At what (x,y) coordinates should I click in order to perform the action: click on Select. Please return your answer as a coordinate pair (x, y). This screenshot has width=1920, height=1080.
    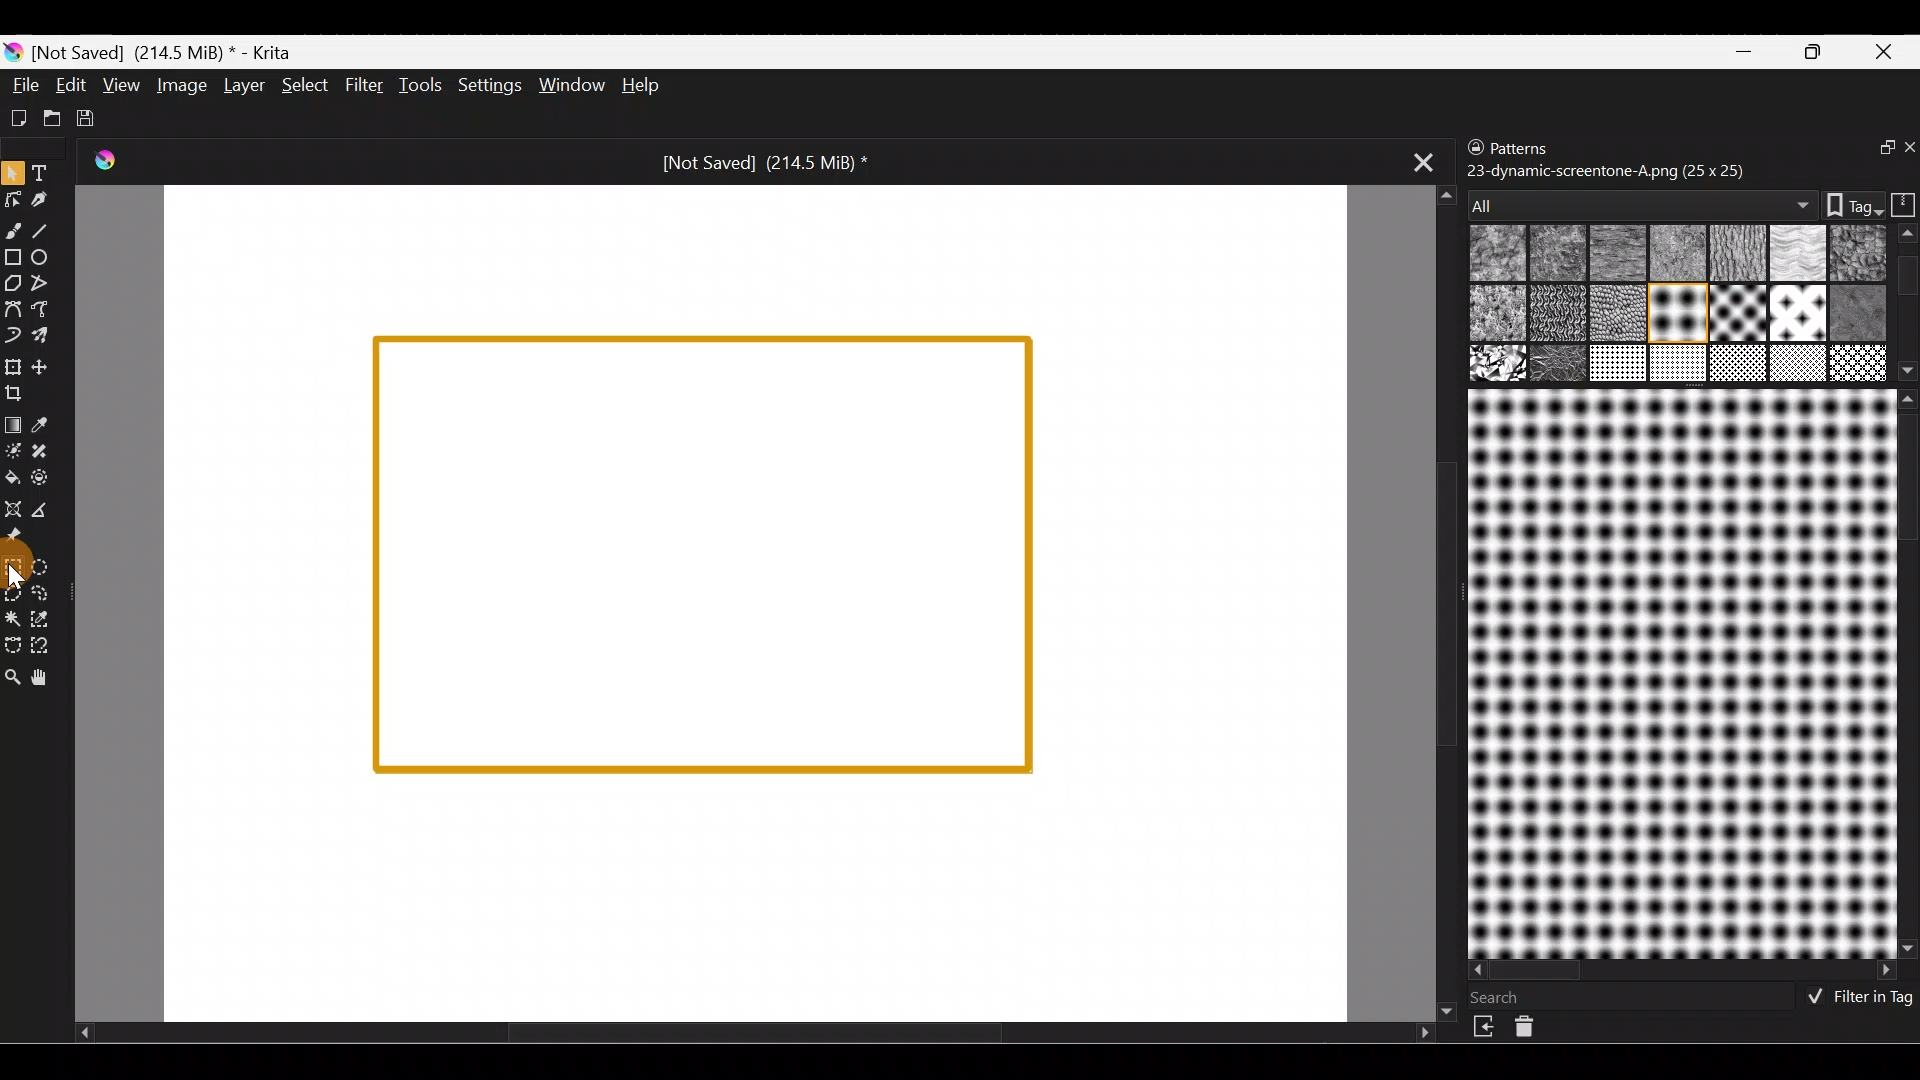
    Looking at the image, I should click on (306, 89).